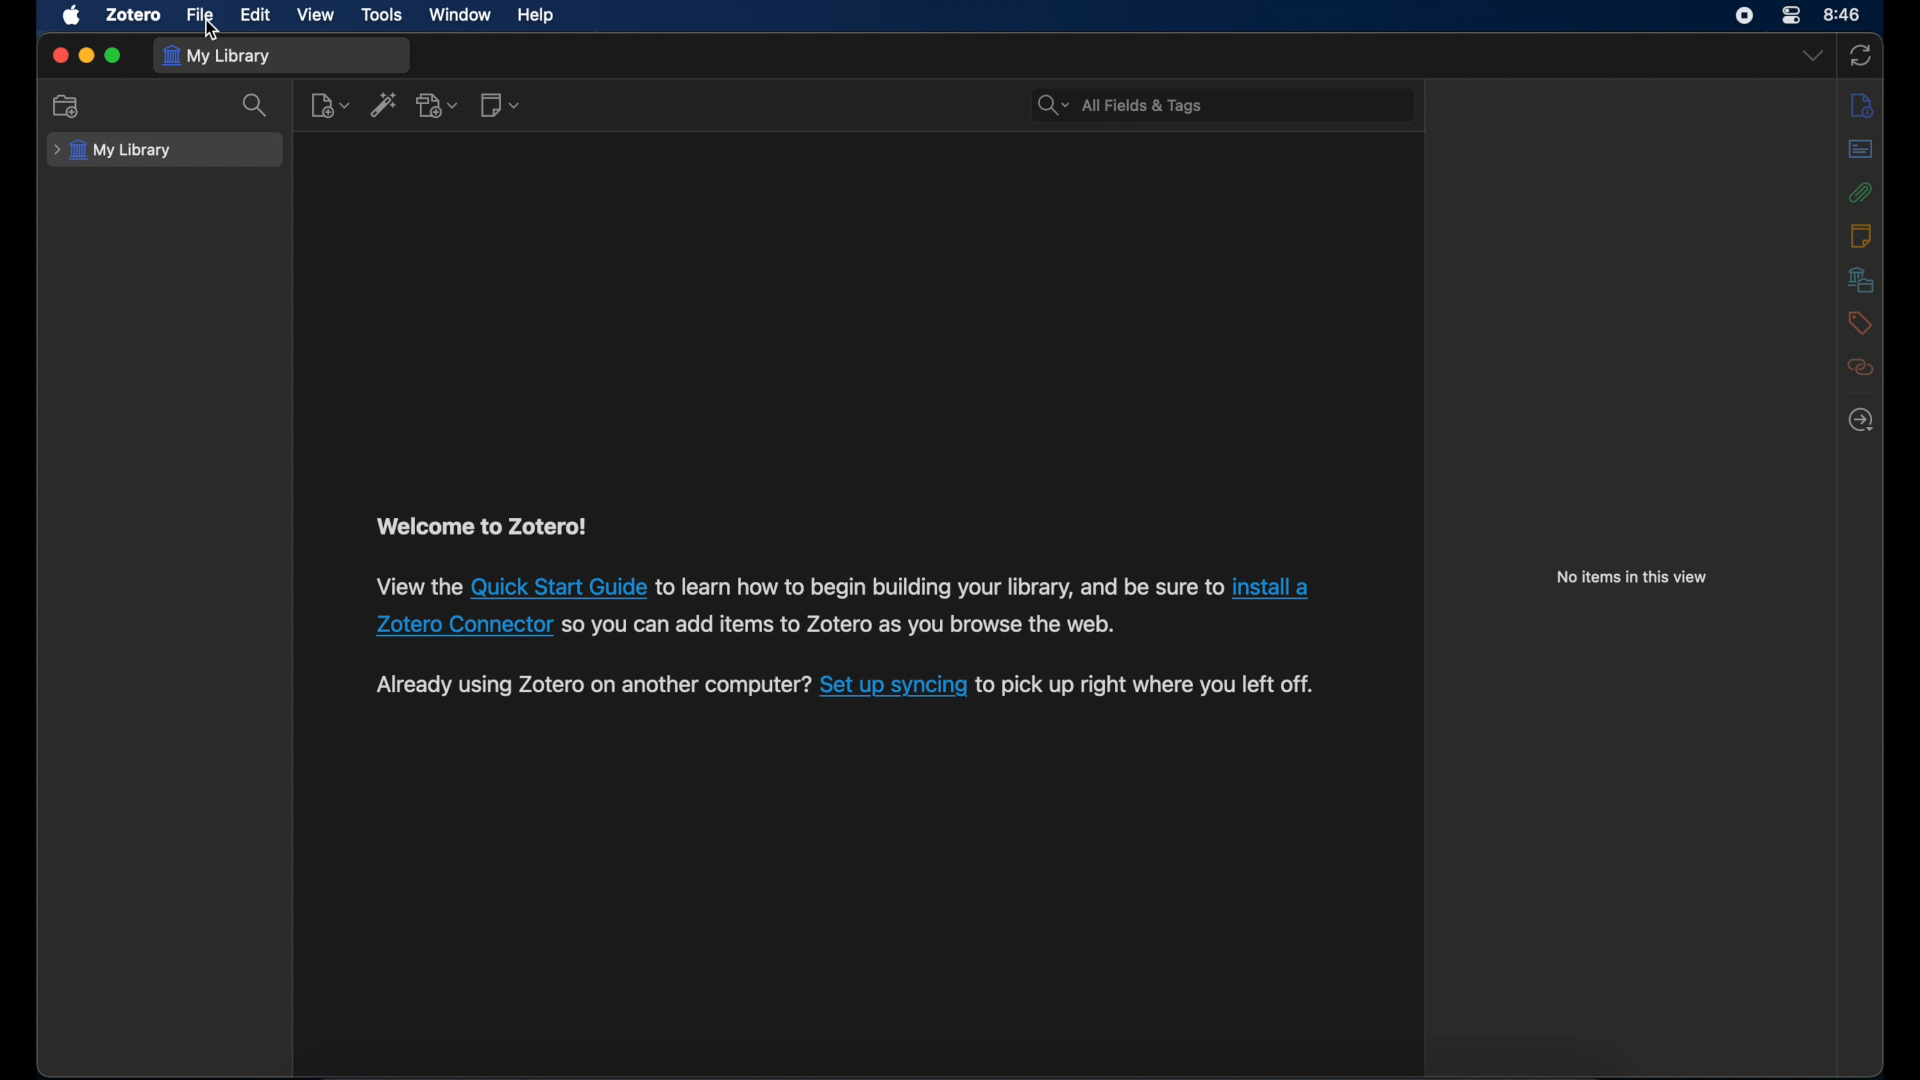  What do you see at coordinates (848, 628) in the screenshot?
I see `software information` at bounding box center [848, 628].